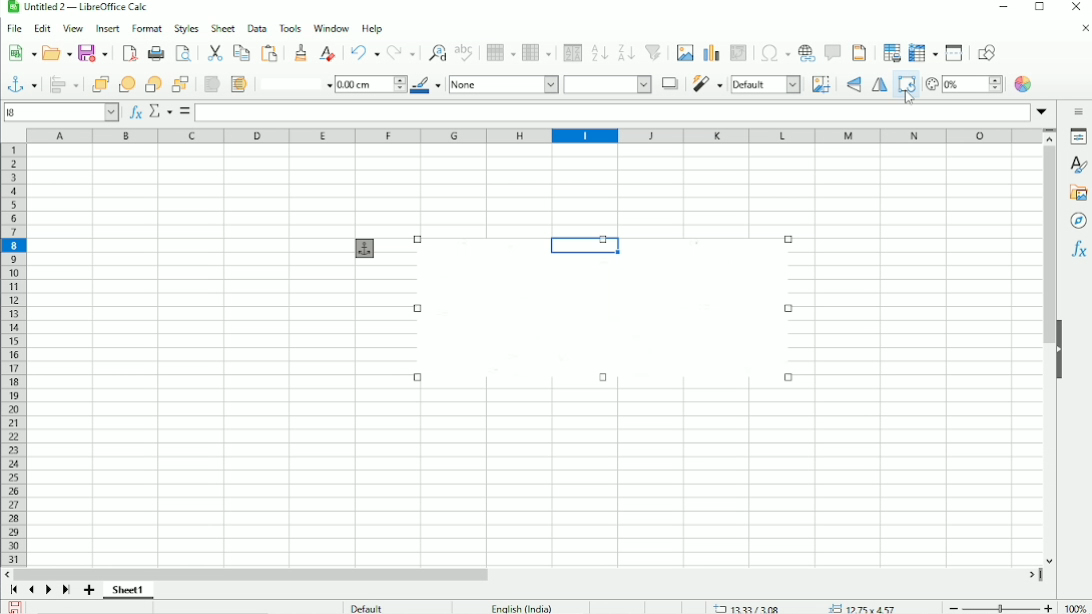 This screenshot has width=1092, height=614. What do you see at coordinates (93, 53) in the screenshot?
I see `Save` at bounding box center [93, 53].